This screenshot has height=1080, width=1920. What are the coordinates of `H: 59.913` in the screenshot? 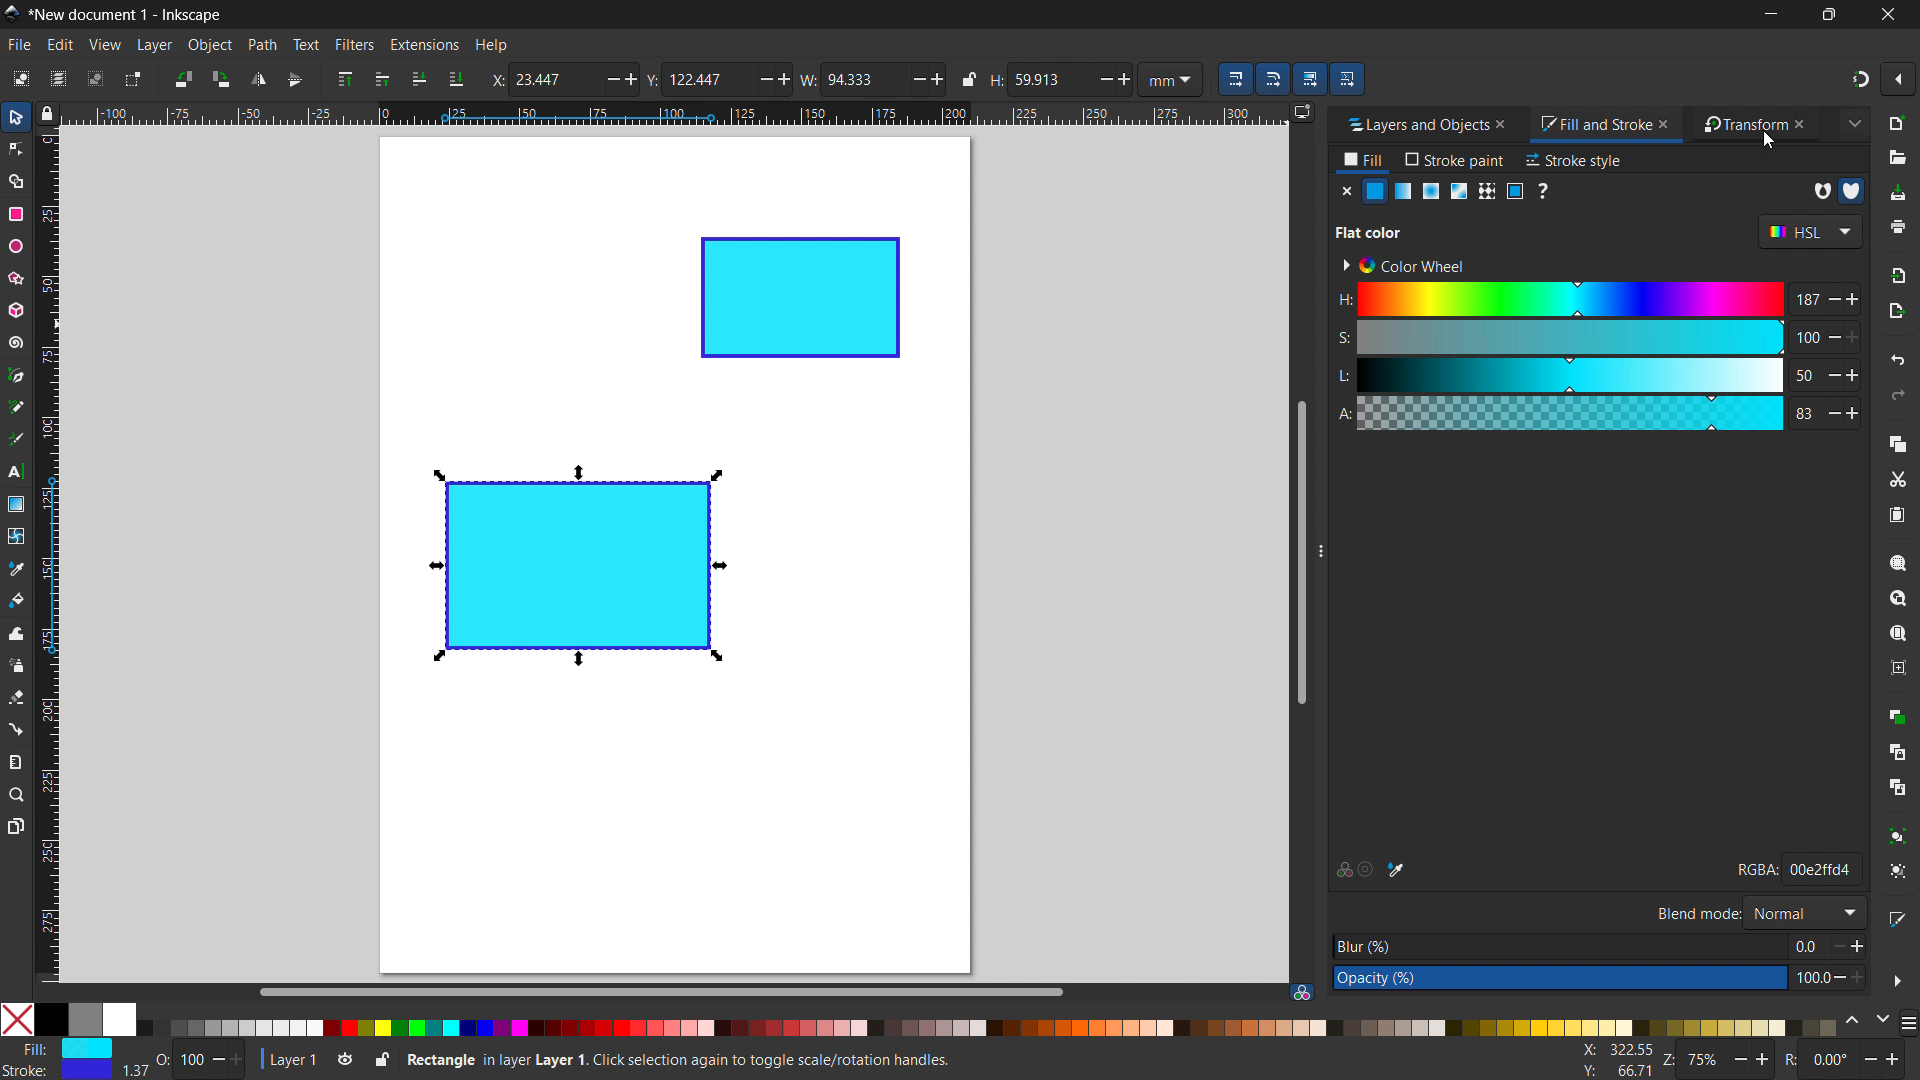 It's located at (1030, 79).